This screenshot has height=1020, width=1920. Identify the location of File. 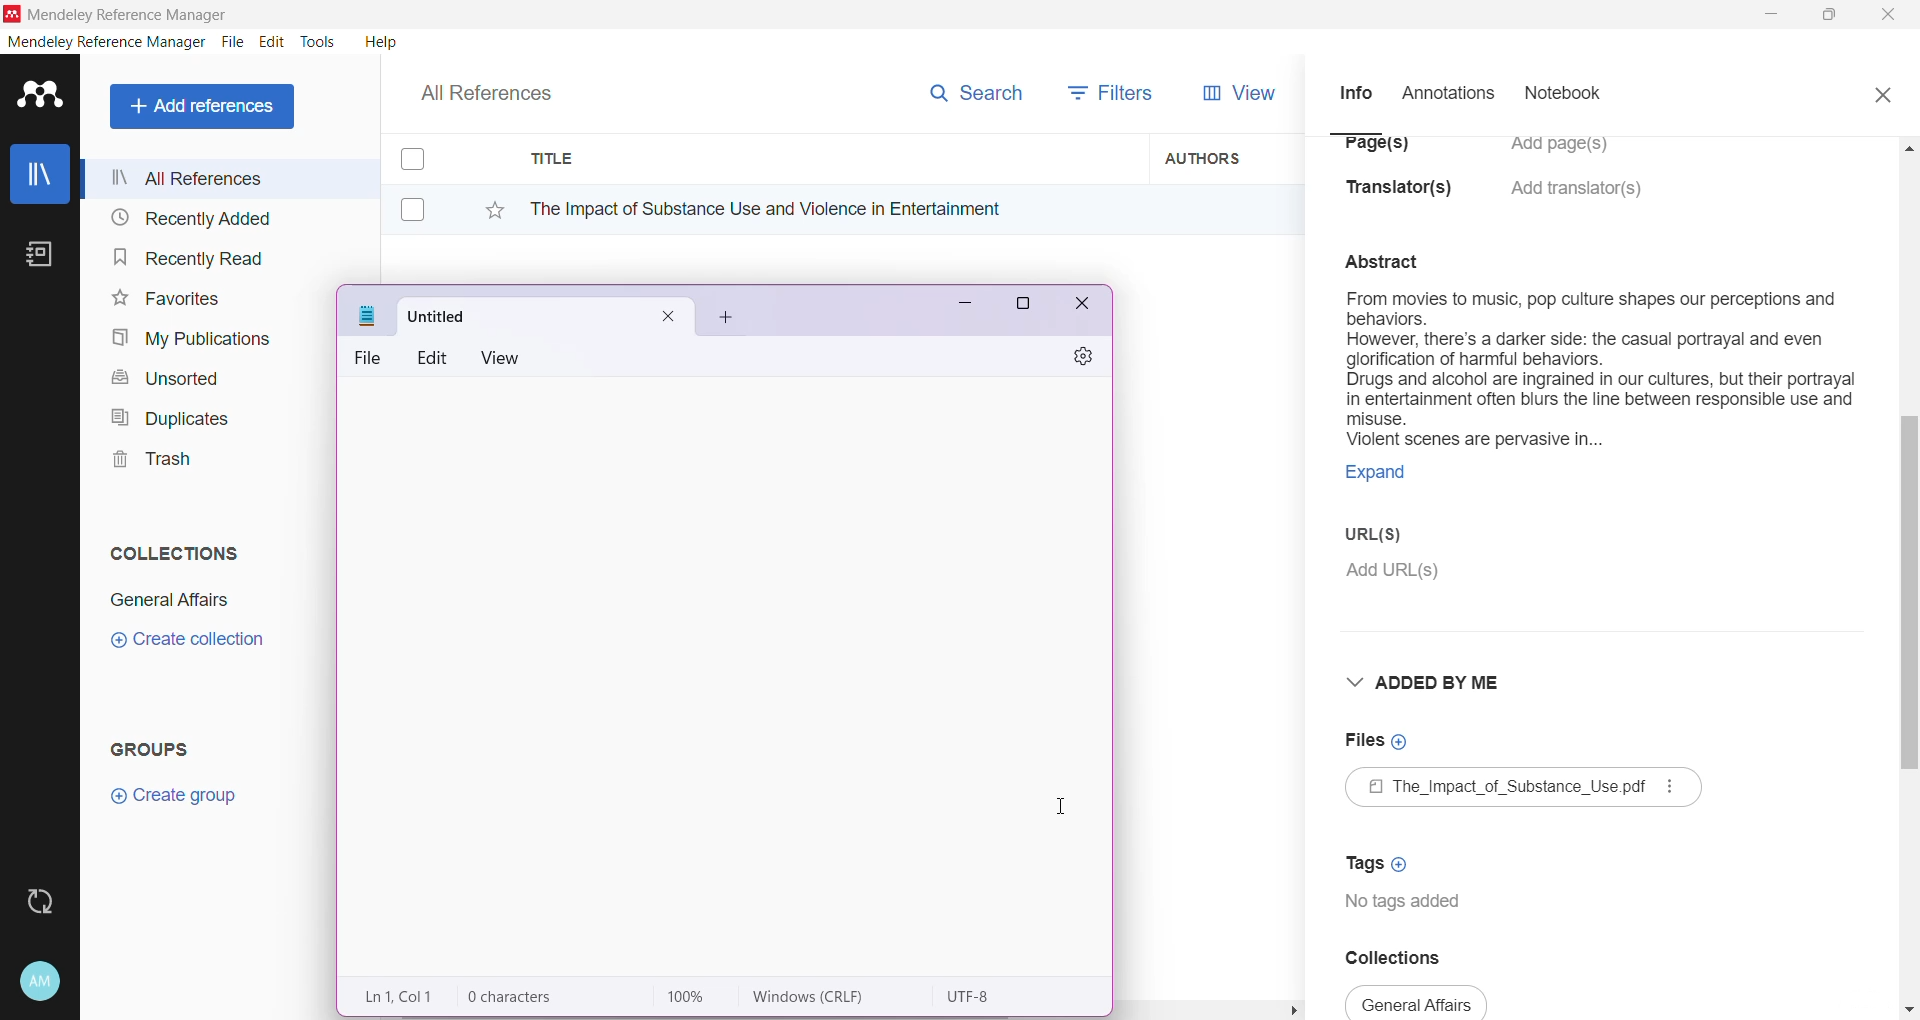
(372, 358).